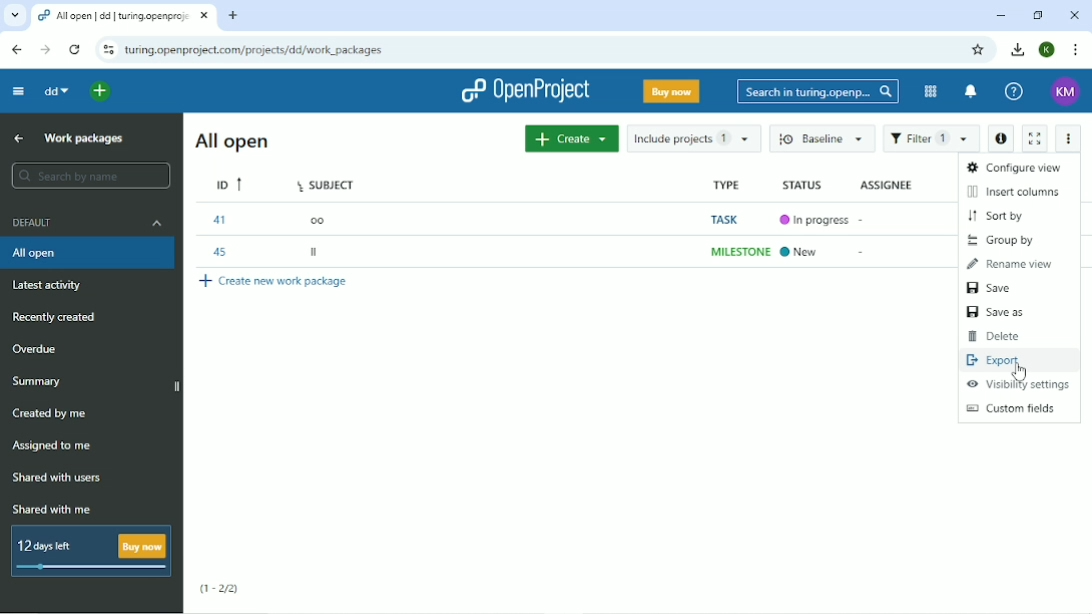 The width and height of the screenshot is (1092, 614). Describe the element at coordinates (739, 252) in the screenshot. I see `Milestone` at that location.